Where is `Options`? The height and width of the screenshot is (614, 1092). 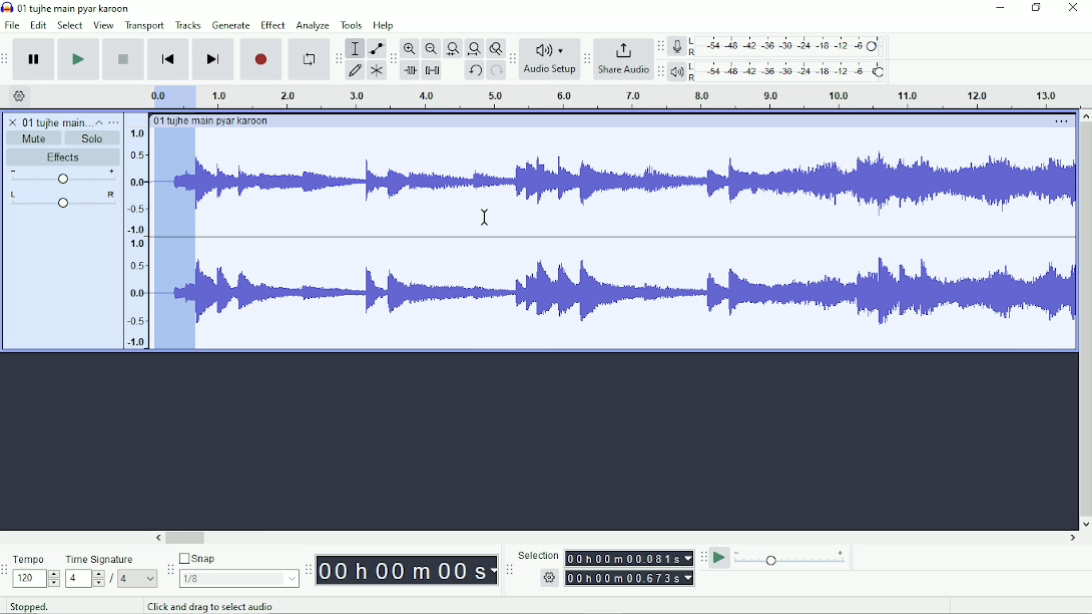 Options is located at coordinates (1059, 123).